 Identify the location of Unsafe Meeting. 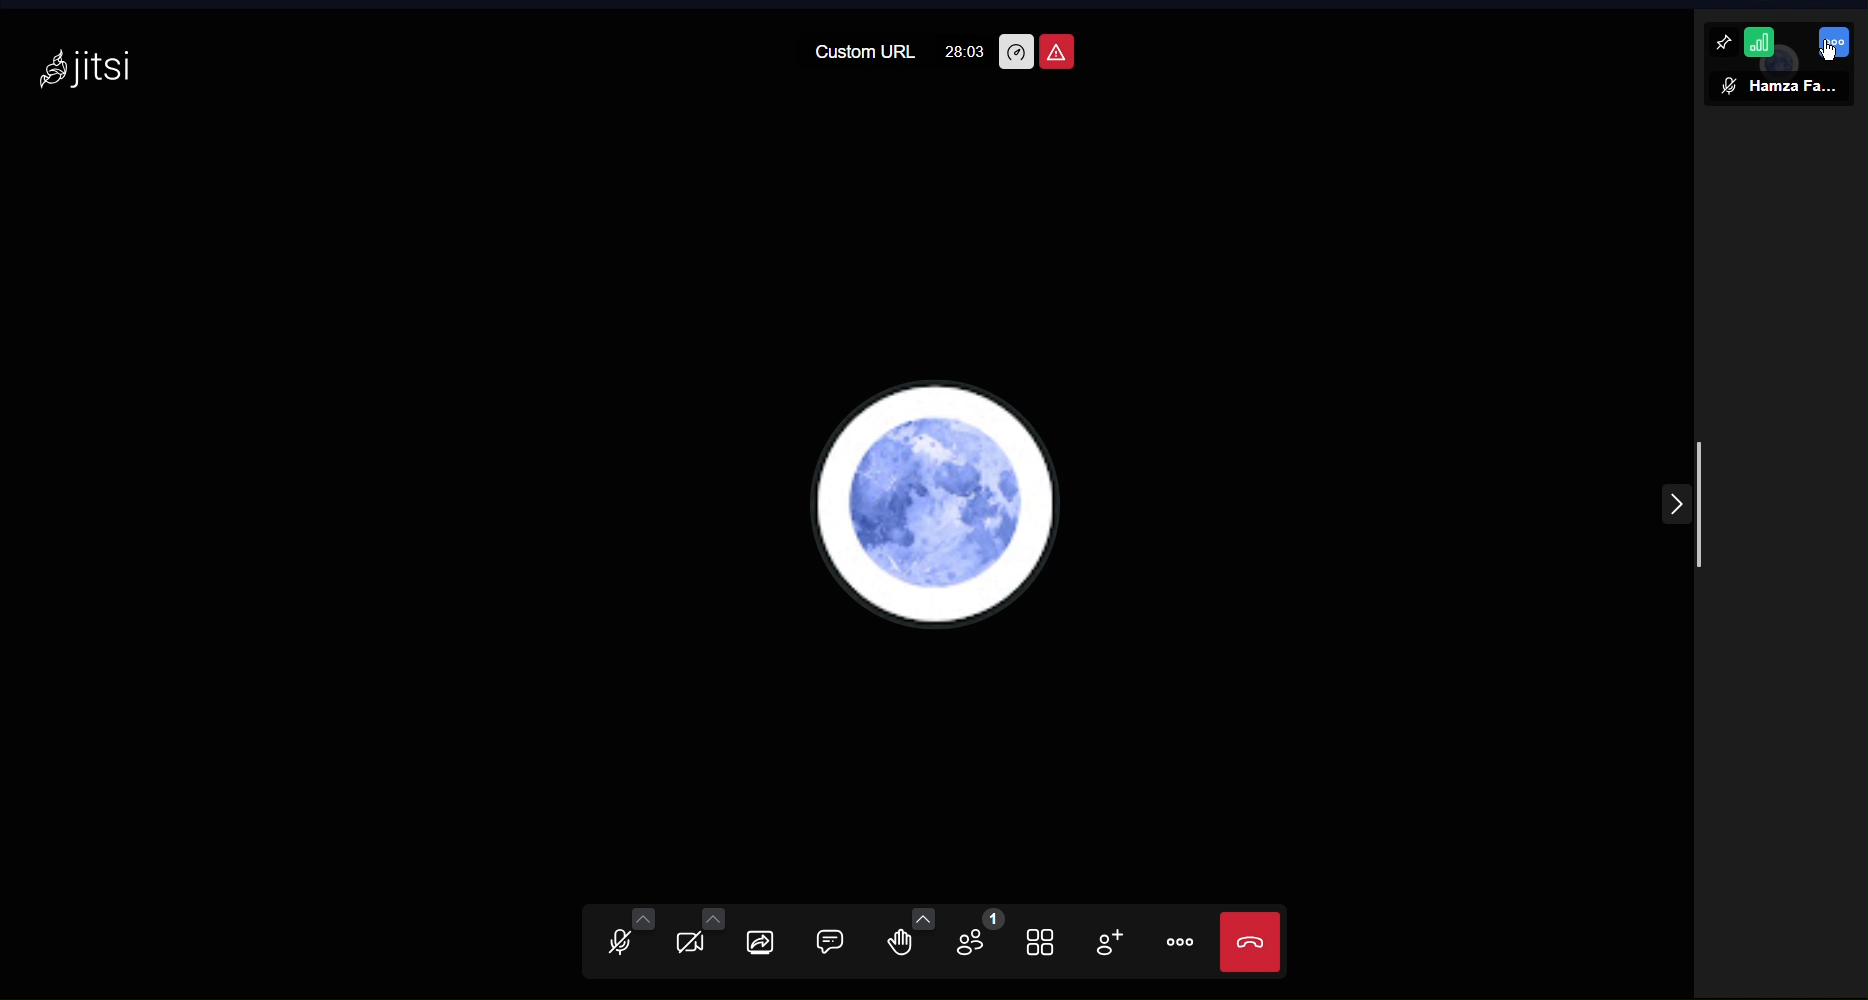
(1058, 51).